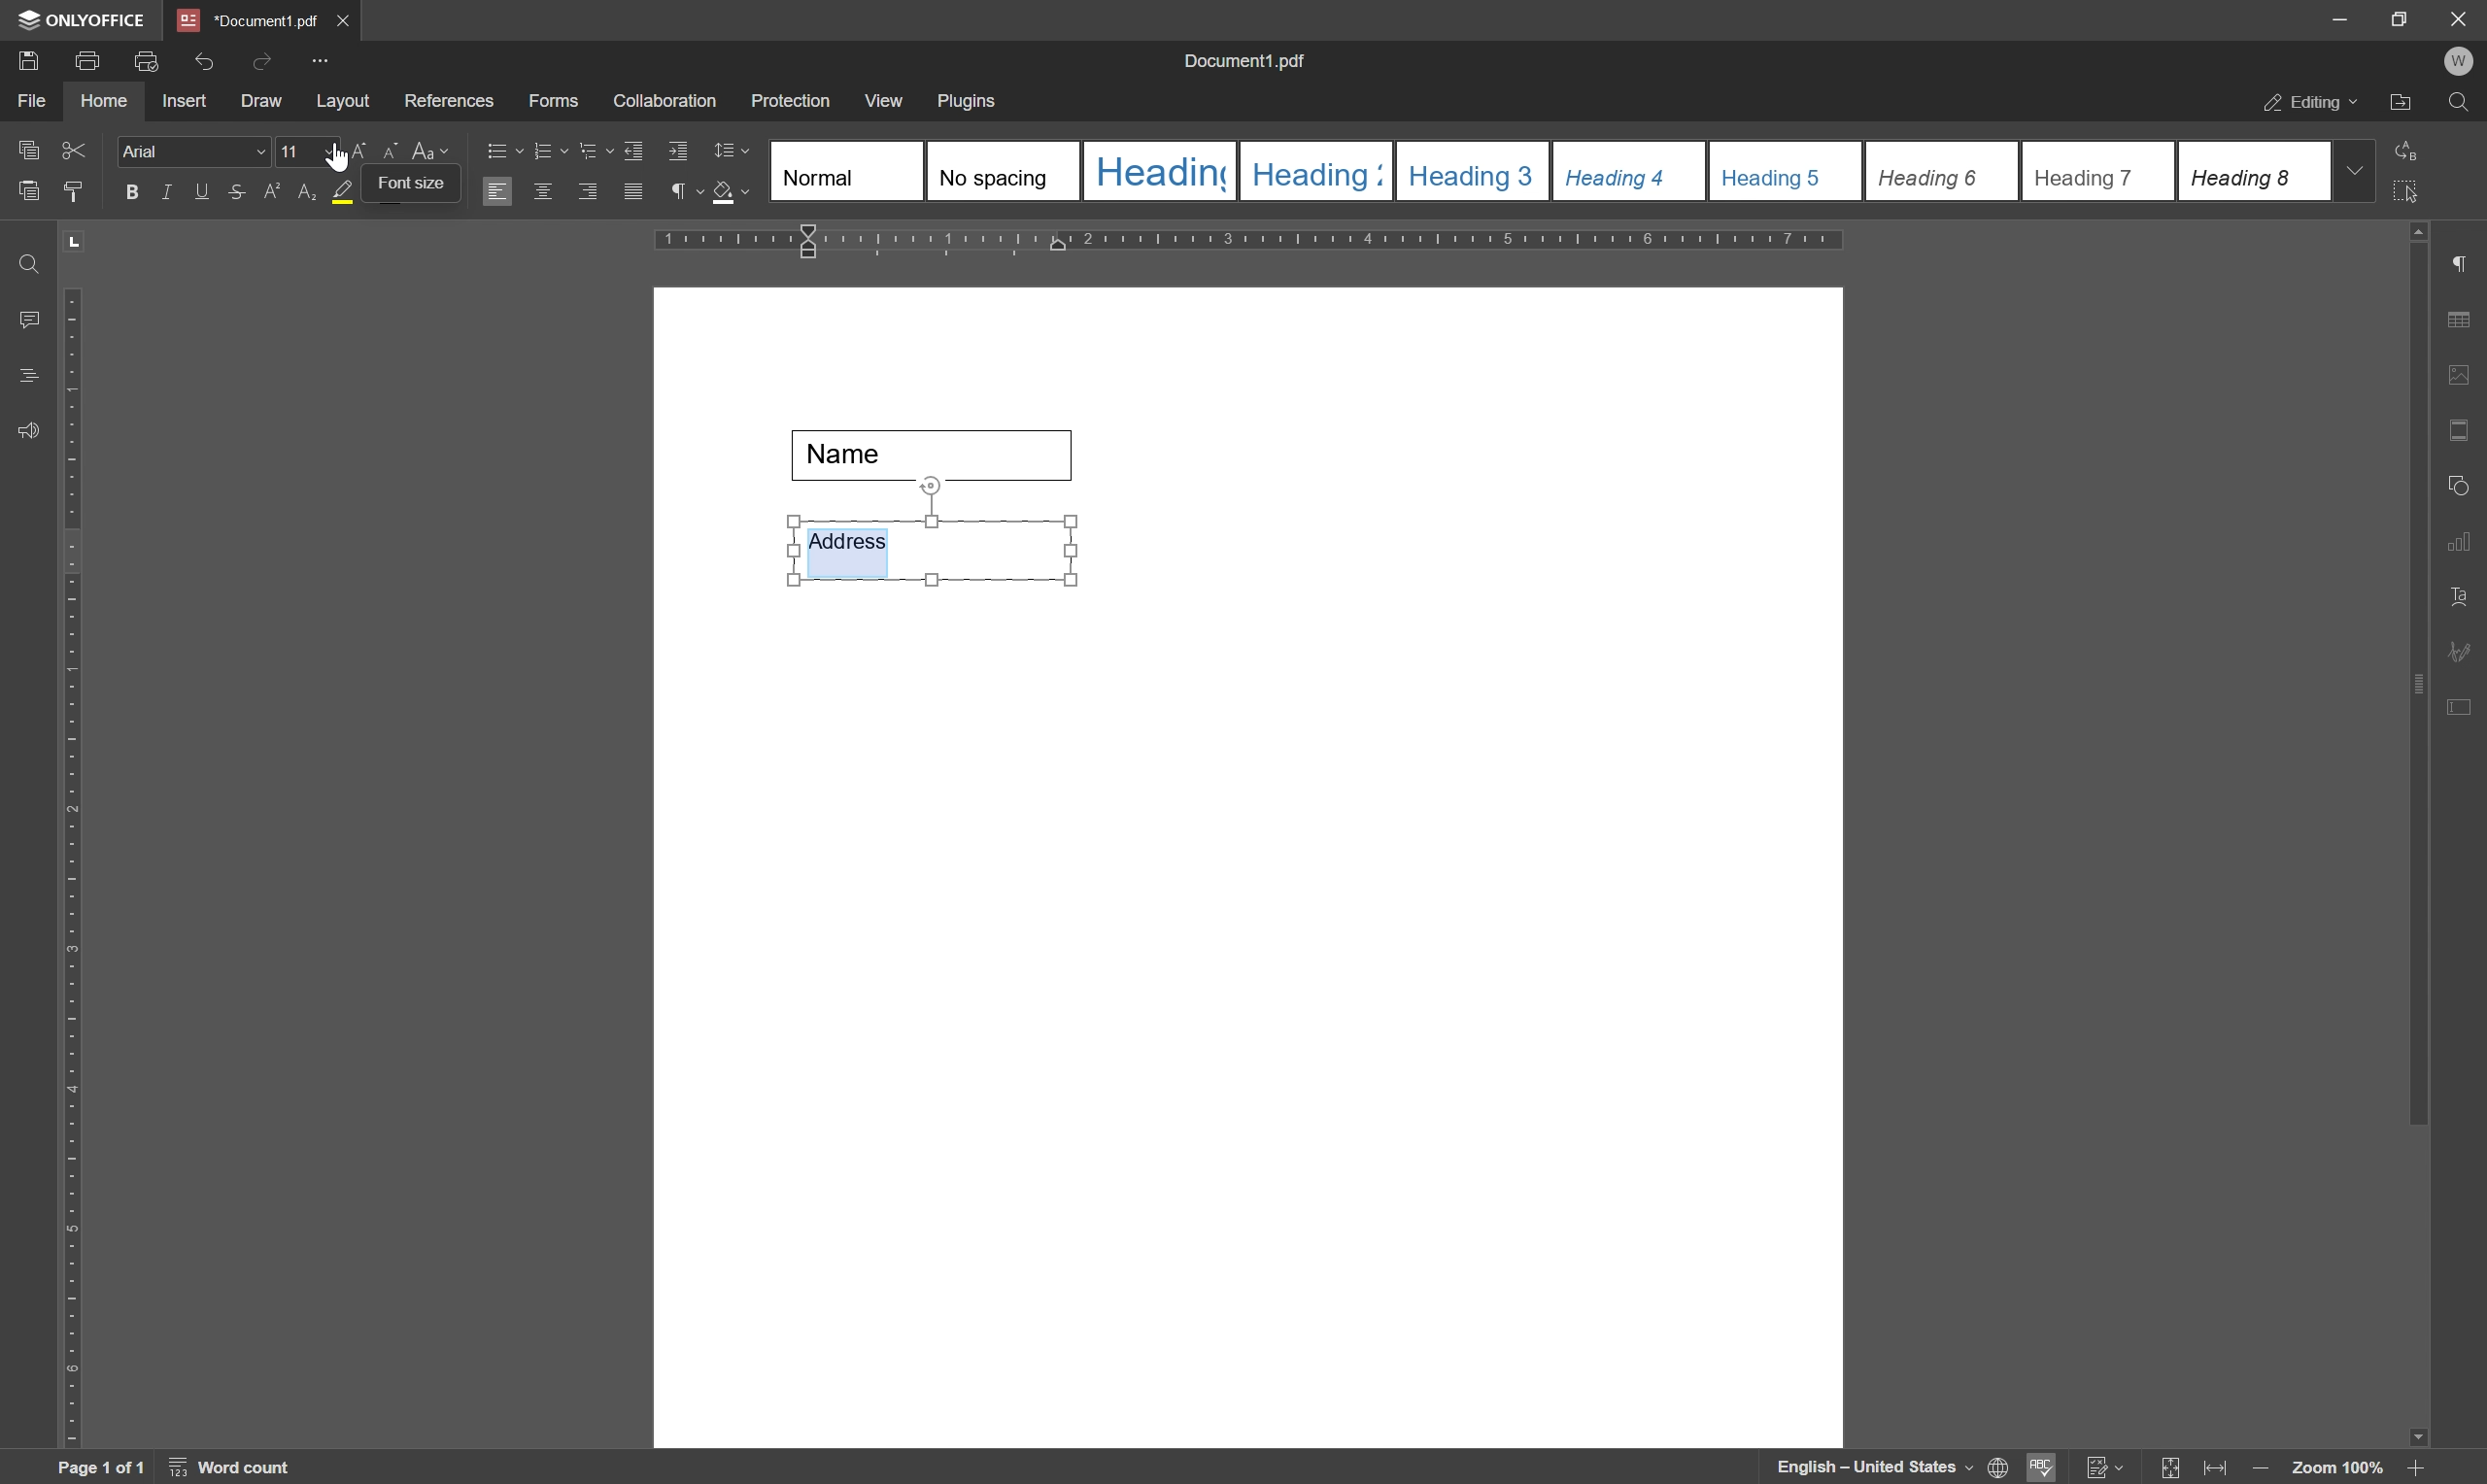 This screenshot has width=2487, height=1484. I want to click on home, so click(104, 101).